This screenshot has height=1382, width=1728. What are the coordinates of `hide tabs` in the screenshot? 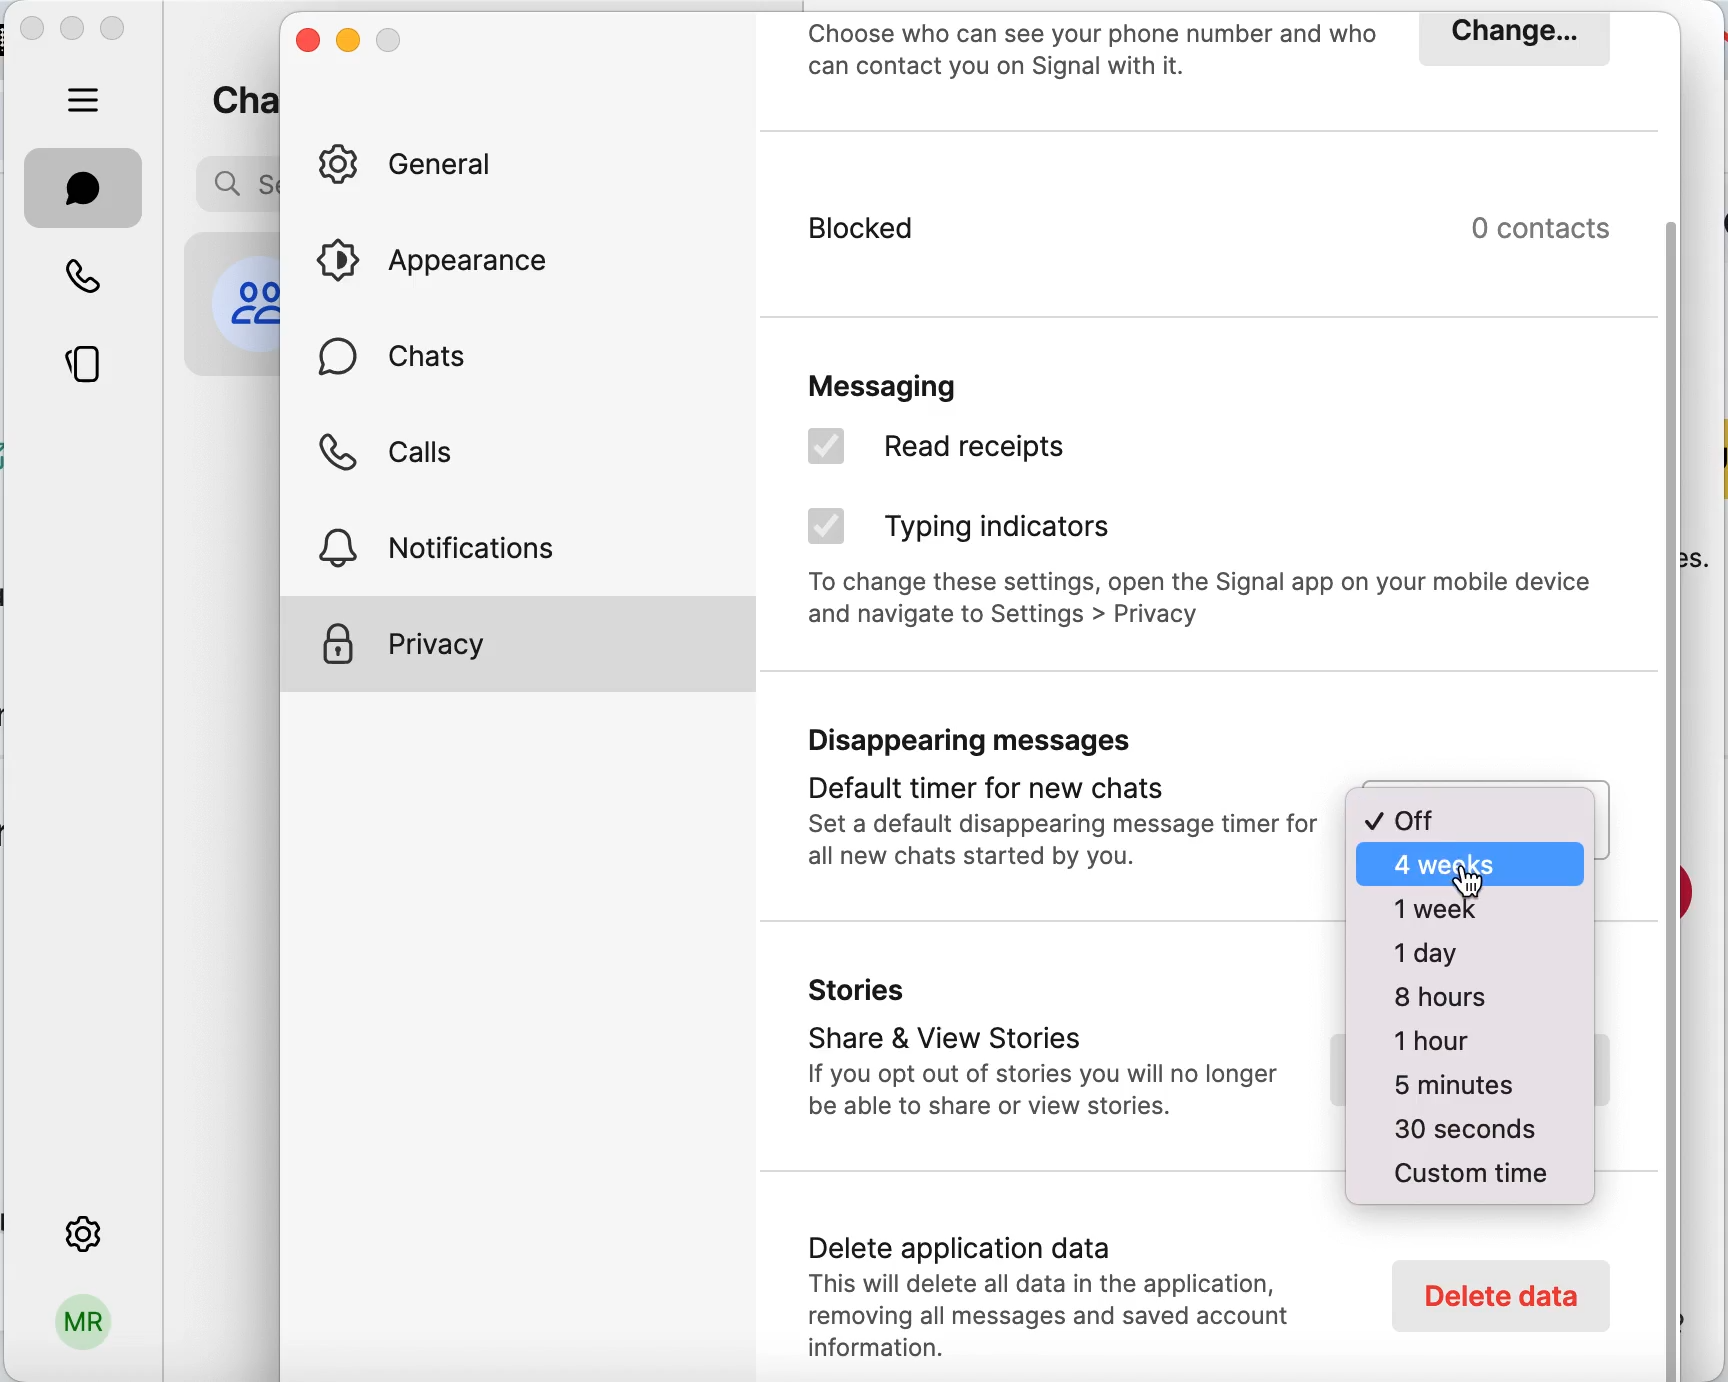 It's located at (85, 99).